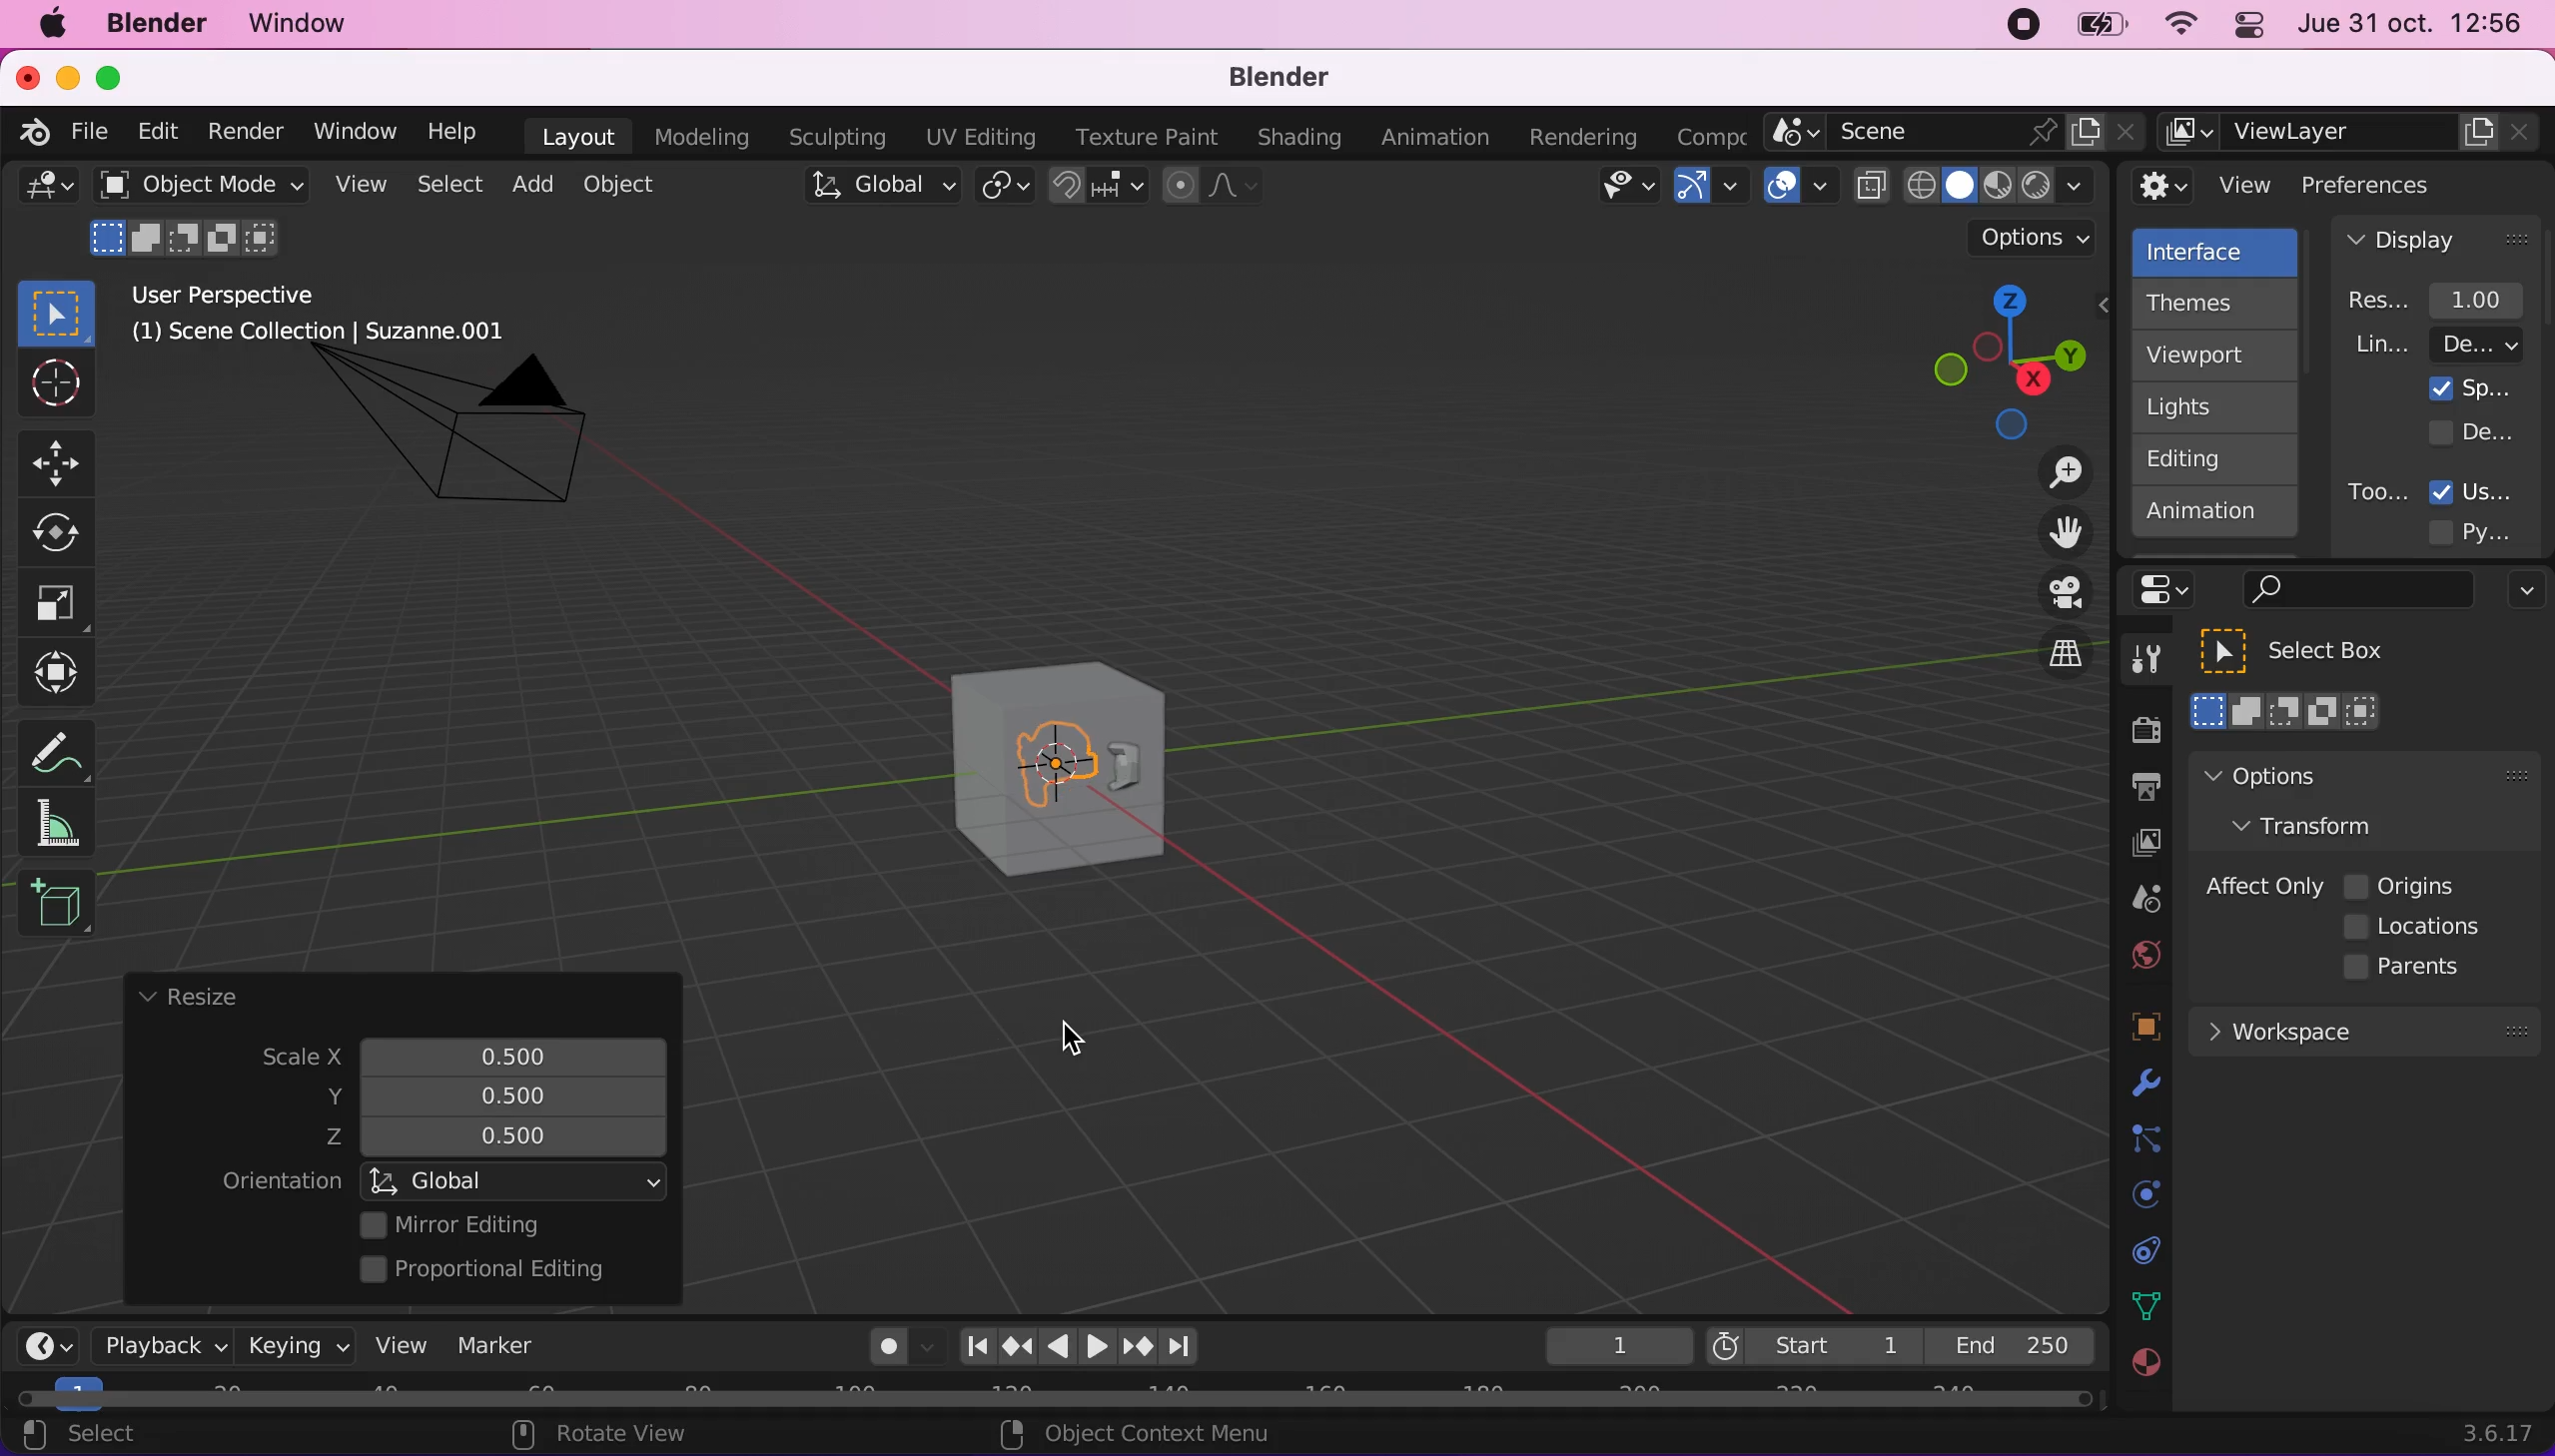  Describe the element at coordinates (1077, 1039) in the screenshot. I see `cursor` at that location.